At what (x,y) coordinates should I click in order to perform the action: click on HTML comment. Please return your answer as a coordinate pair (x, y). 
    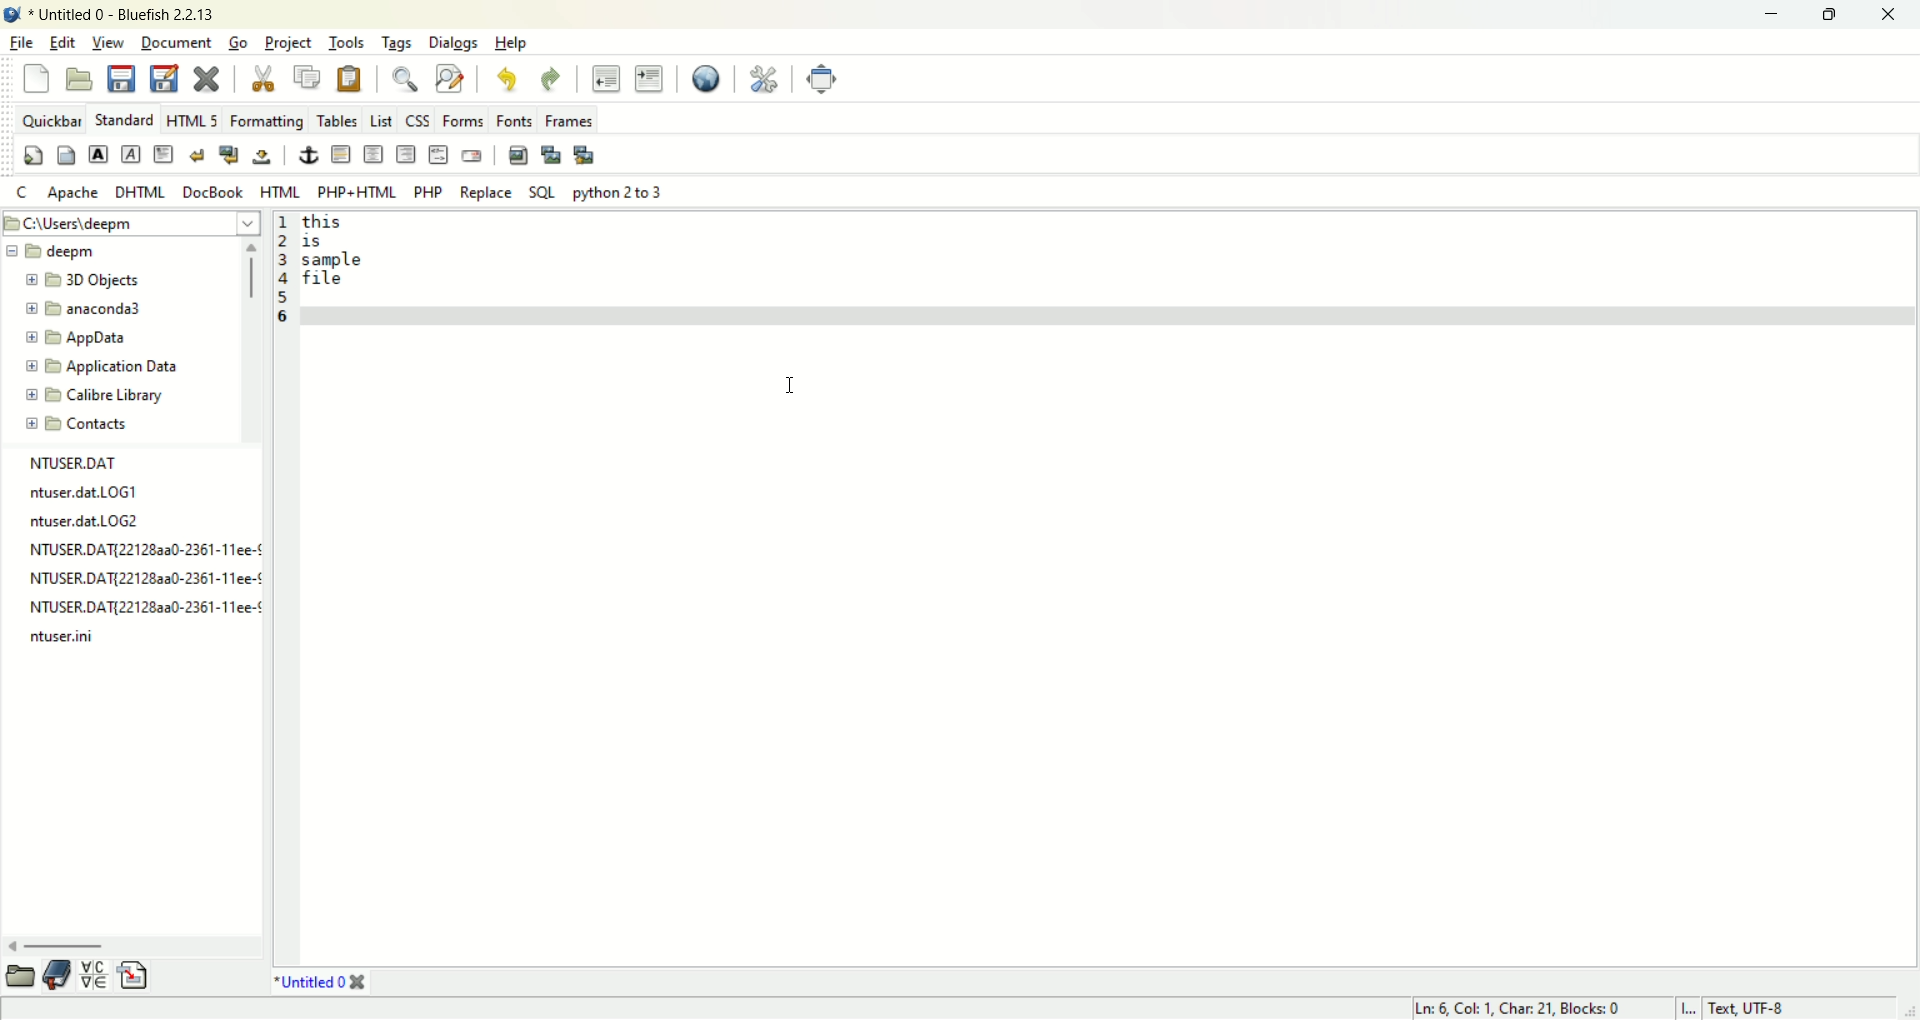
    Looking at the image, I should click on (438, 154).